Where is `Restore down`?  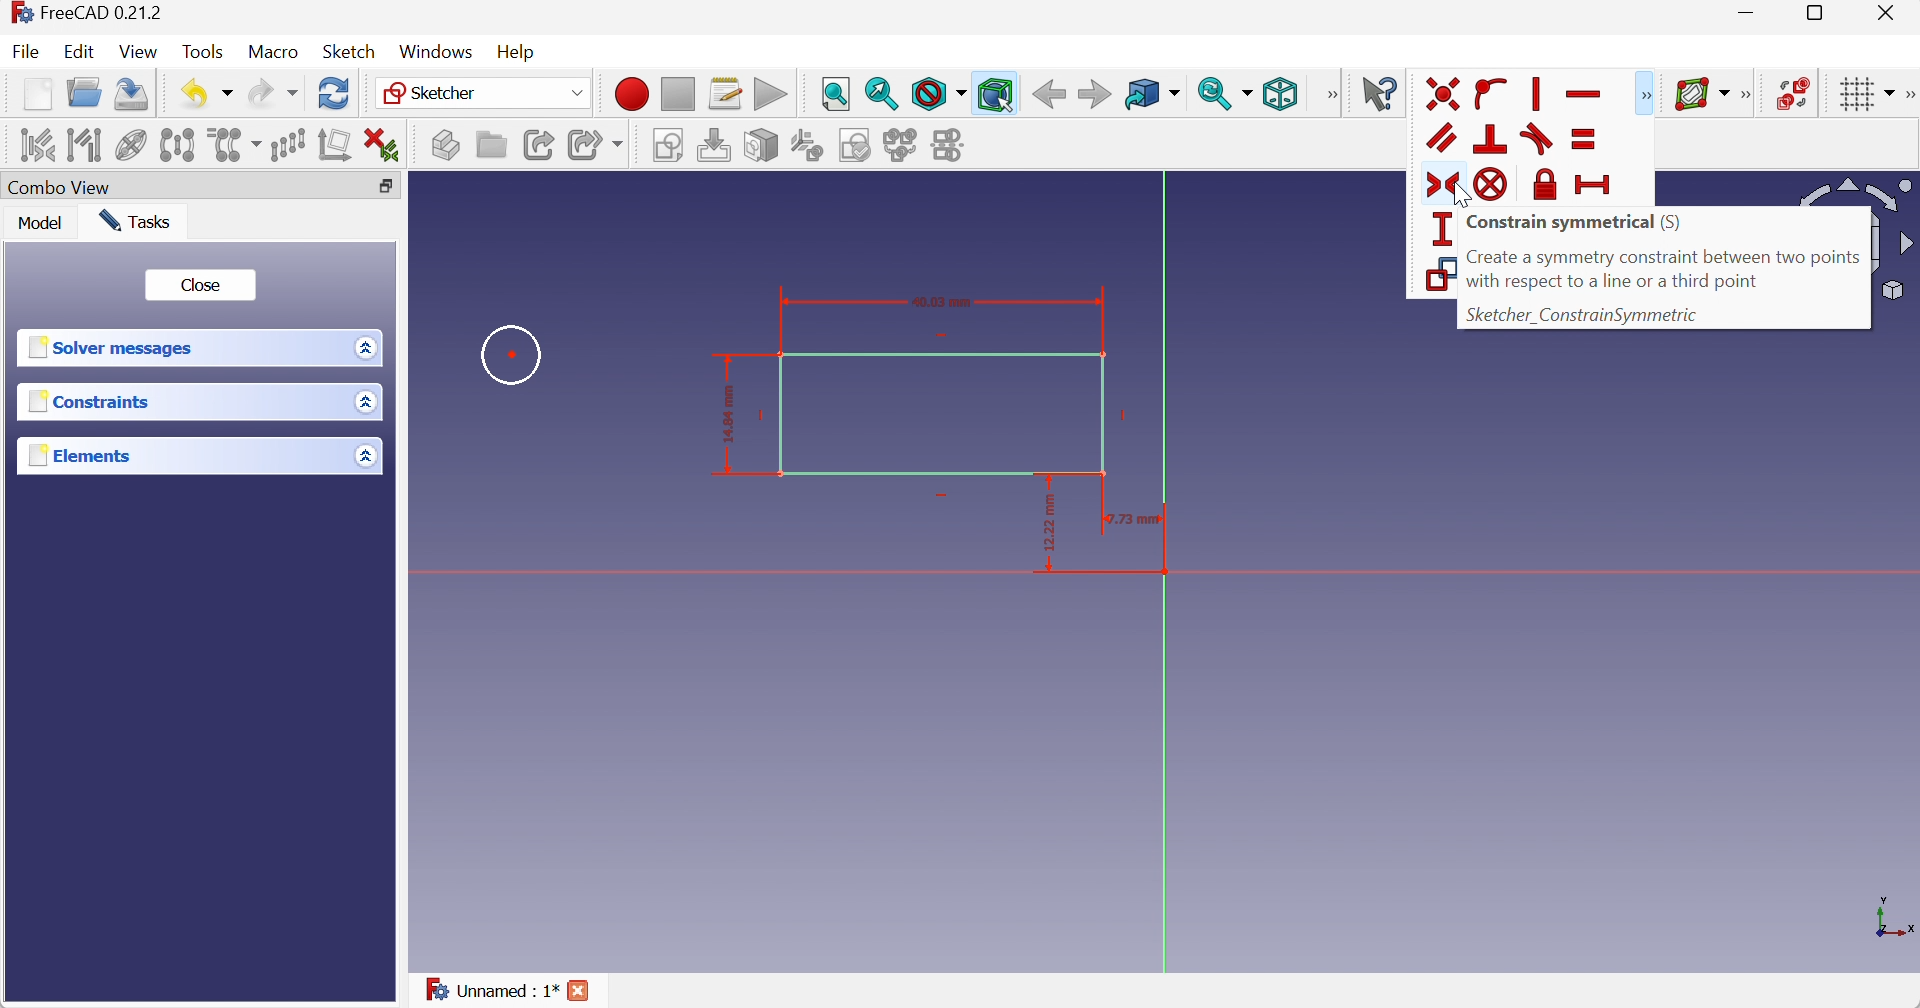
Restore down is located at coordinates (1822, 14).